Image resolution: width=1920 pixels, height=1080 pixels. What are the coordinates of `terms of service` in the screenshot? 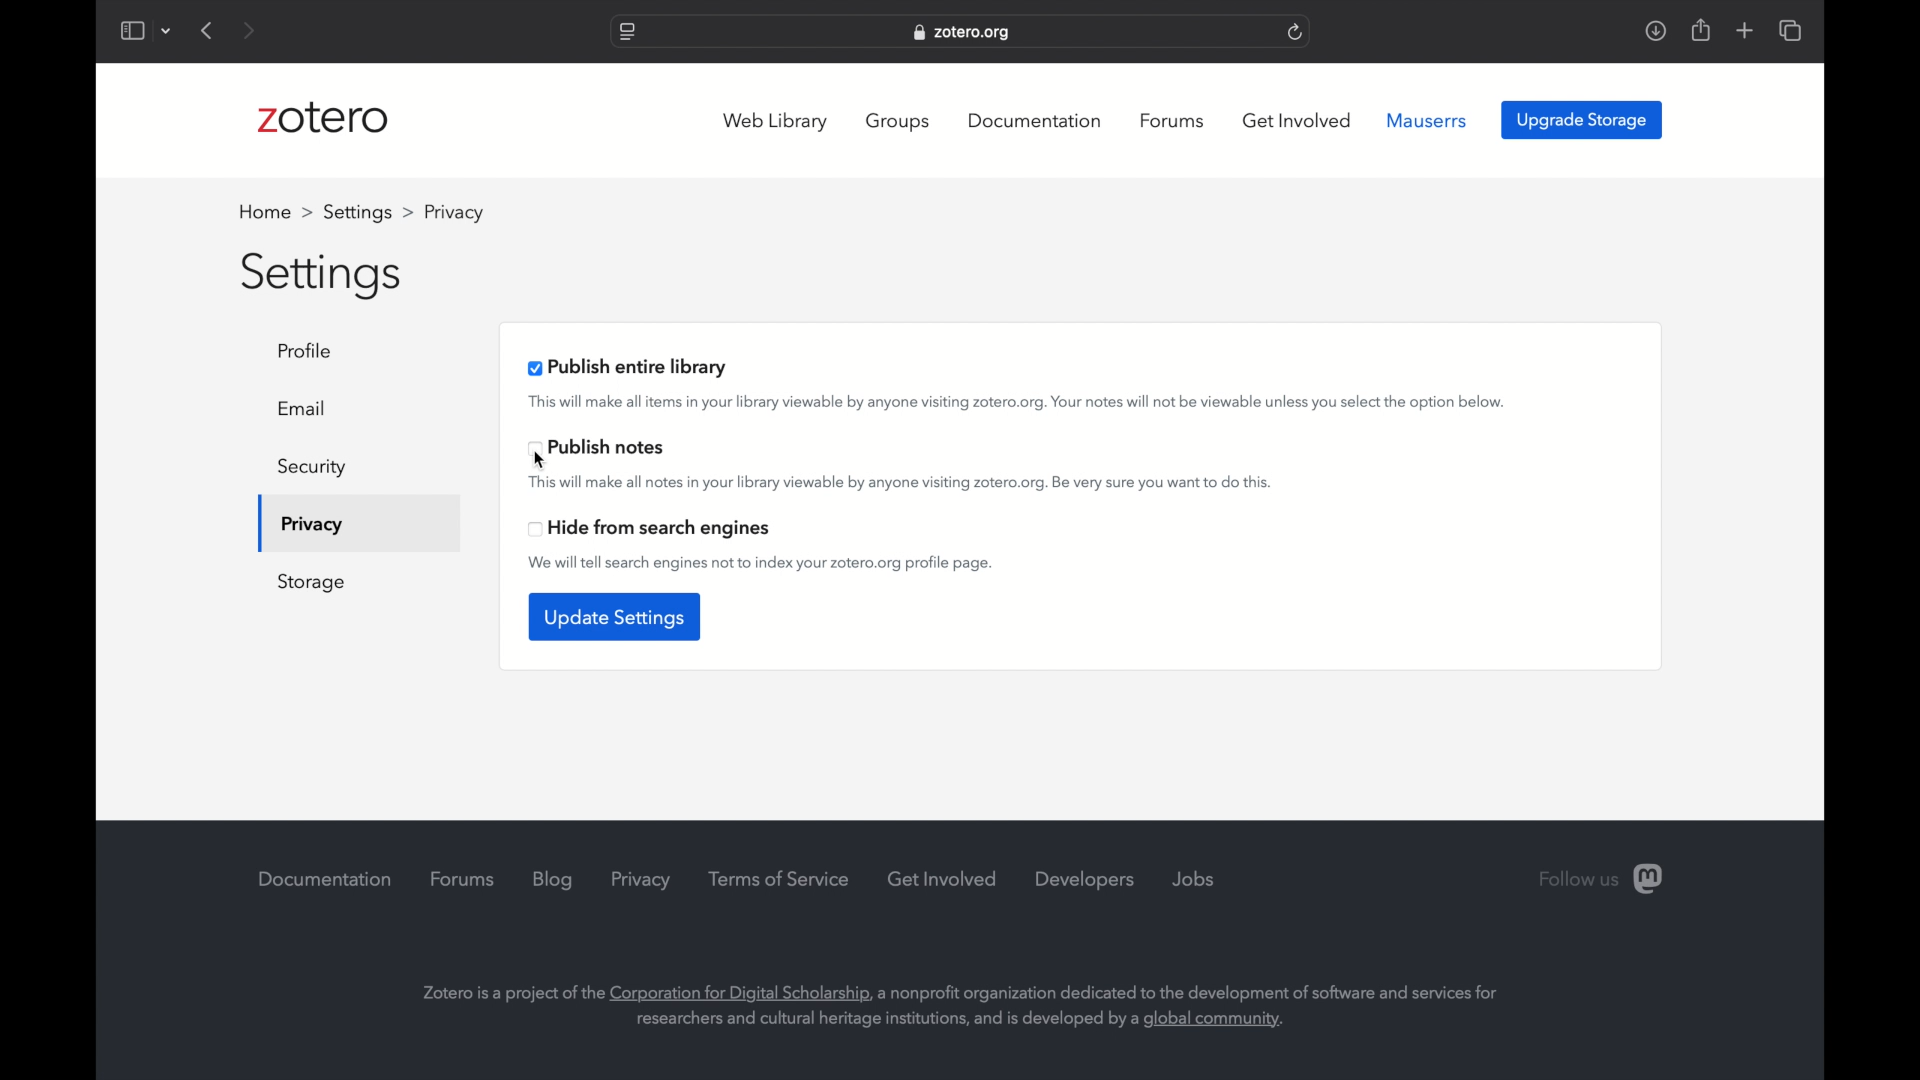 It's located at (778, 879).